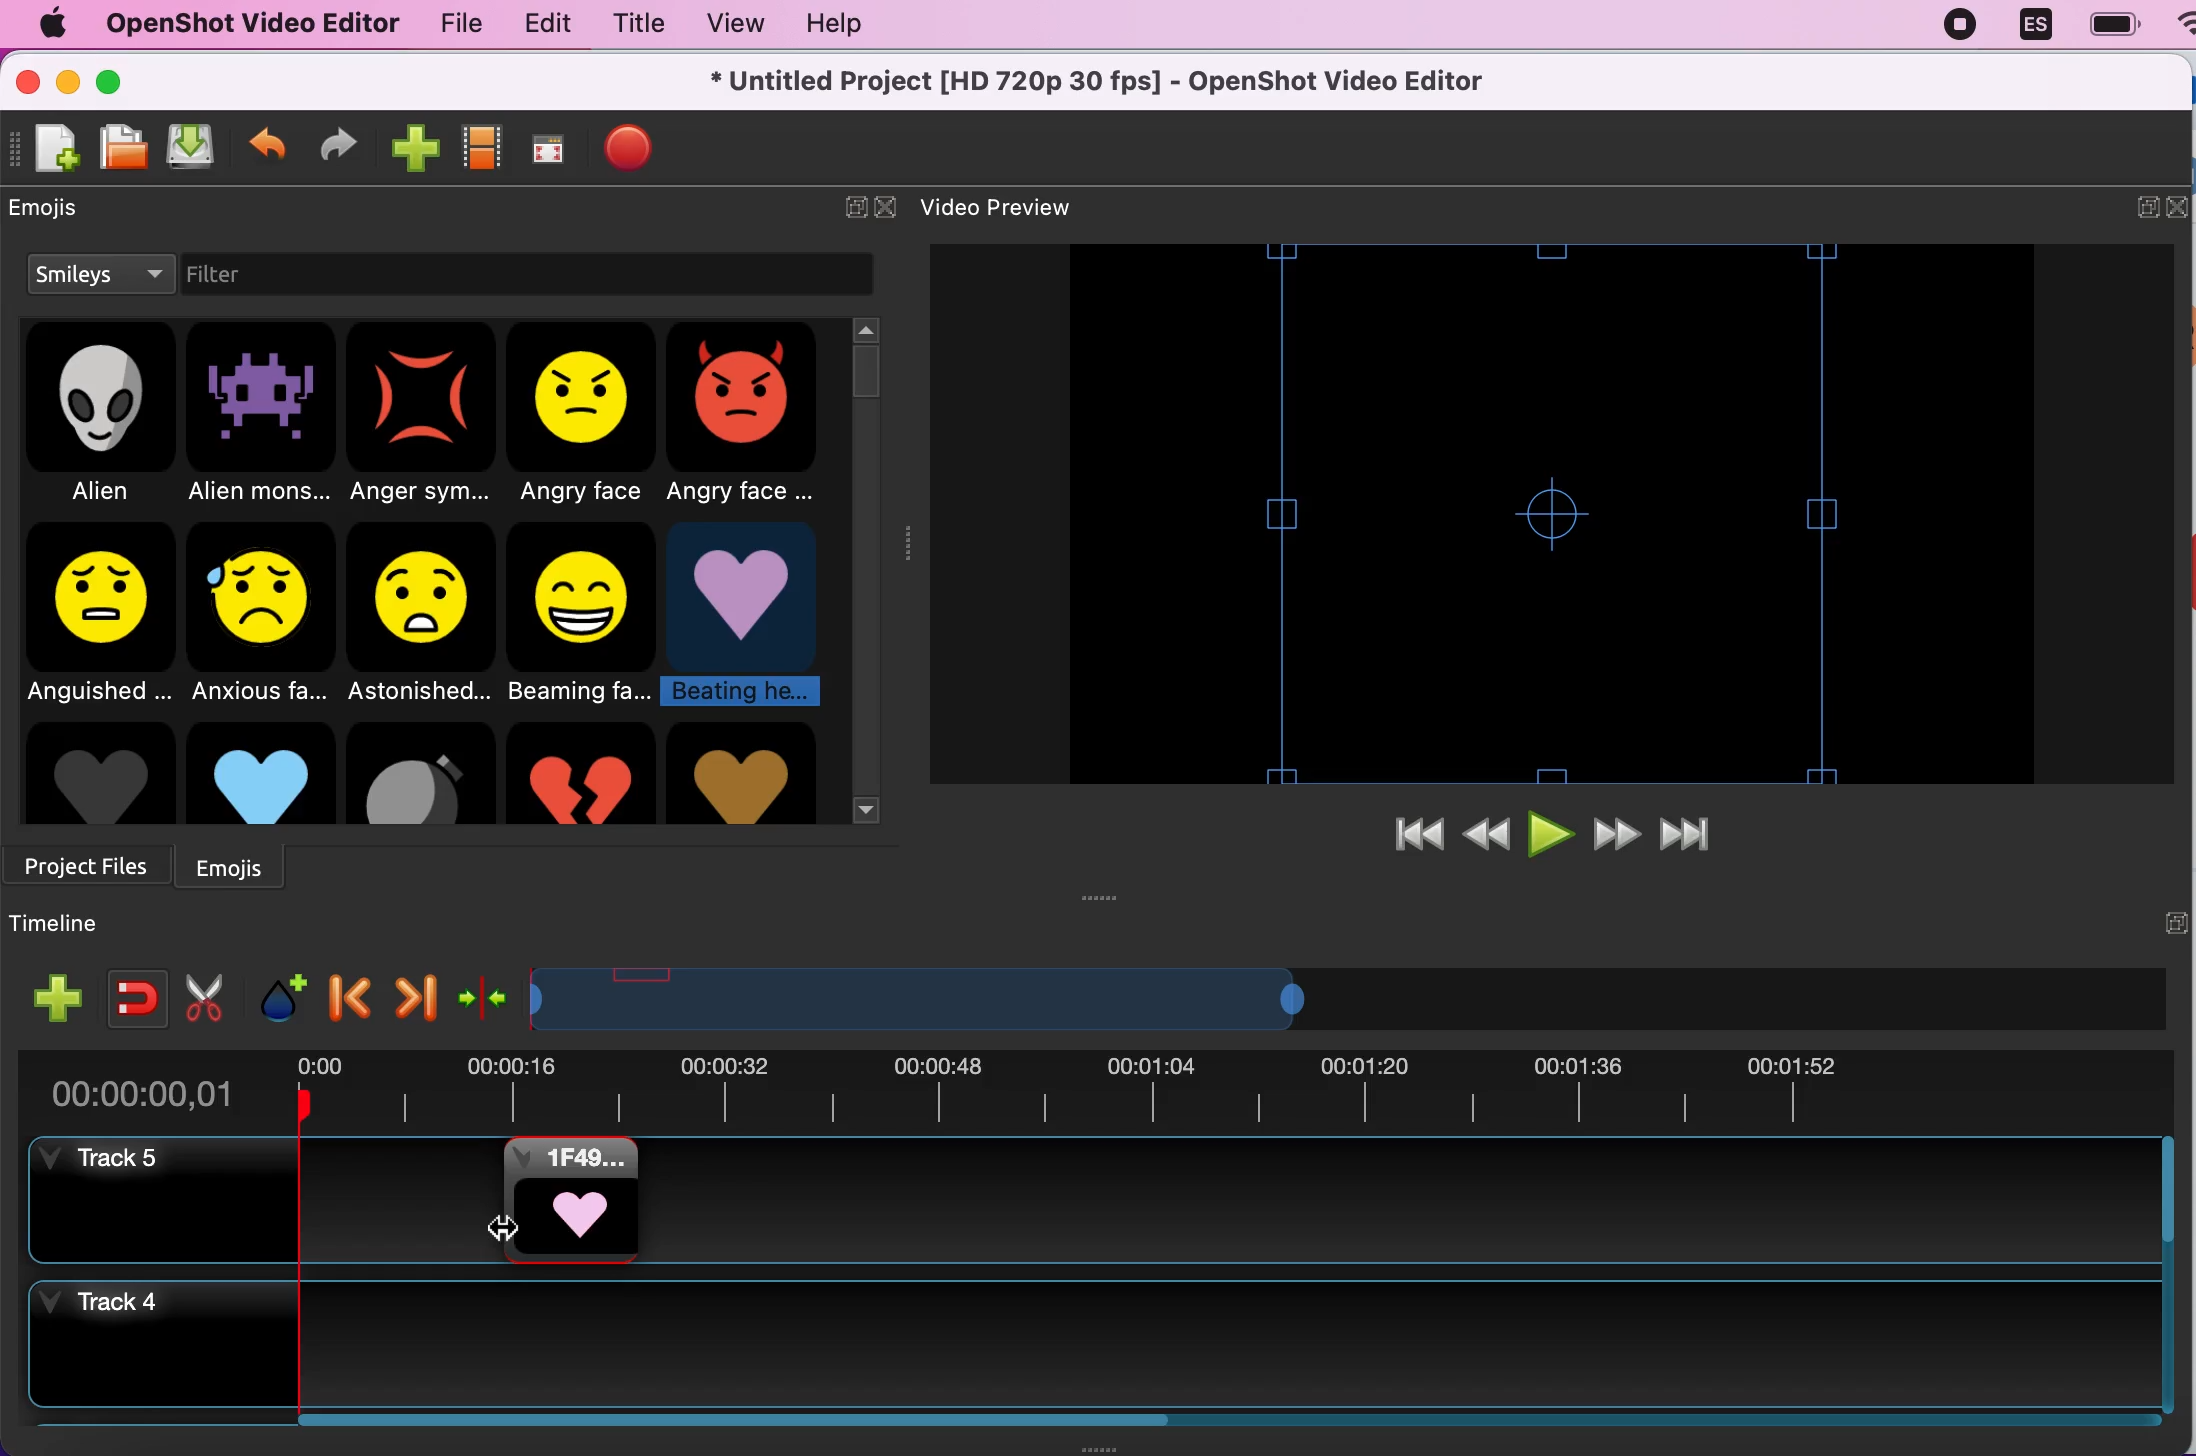 The height and width of the screenshot is (1456, 2196). What do you see at coordinates (47, 157) in the screenshot?
I see `new file` at bounding box center [47, 157].